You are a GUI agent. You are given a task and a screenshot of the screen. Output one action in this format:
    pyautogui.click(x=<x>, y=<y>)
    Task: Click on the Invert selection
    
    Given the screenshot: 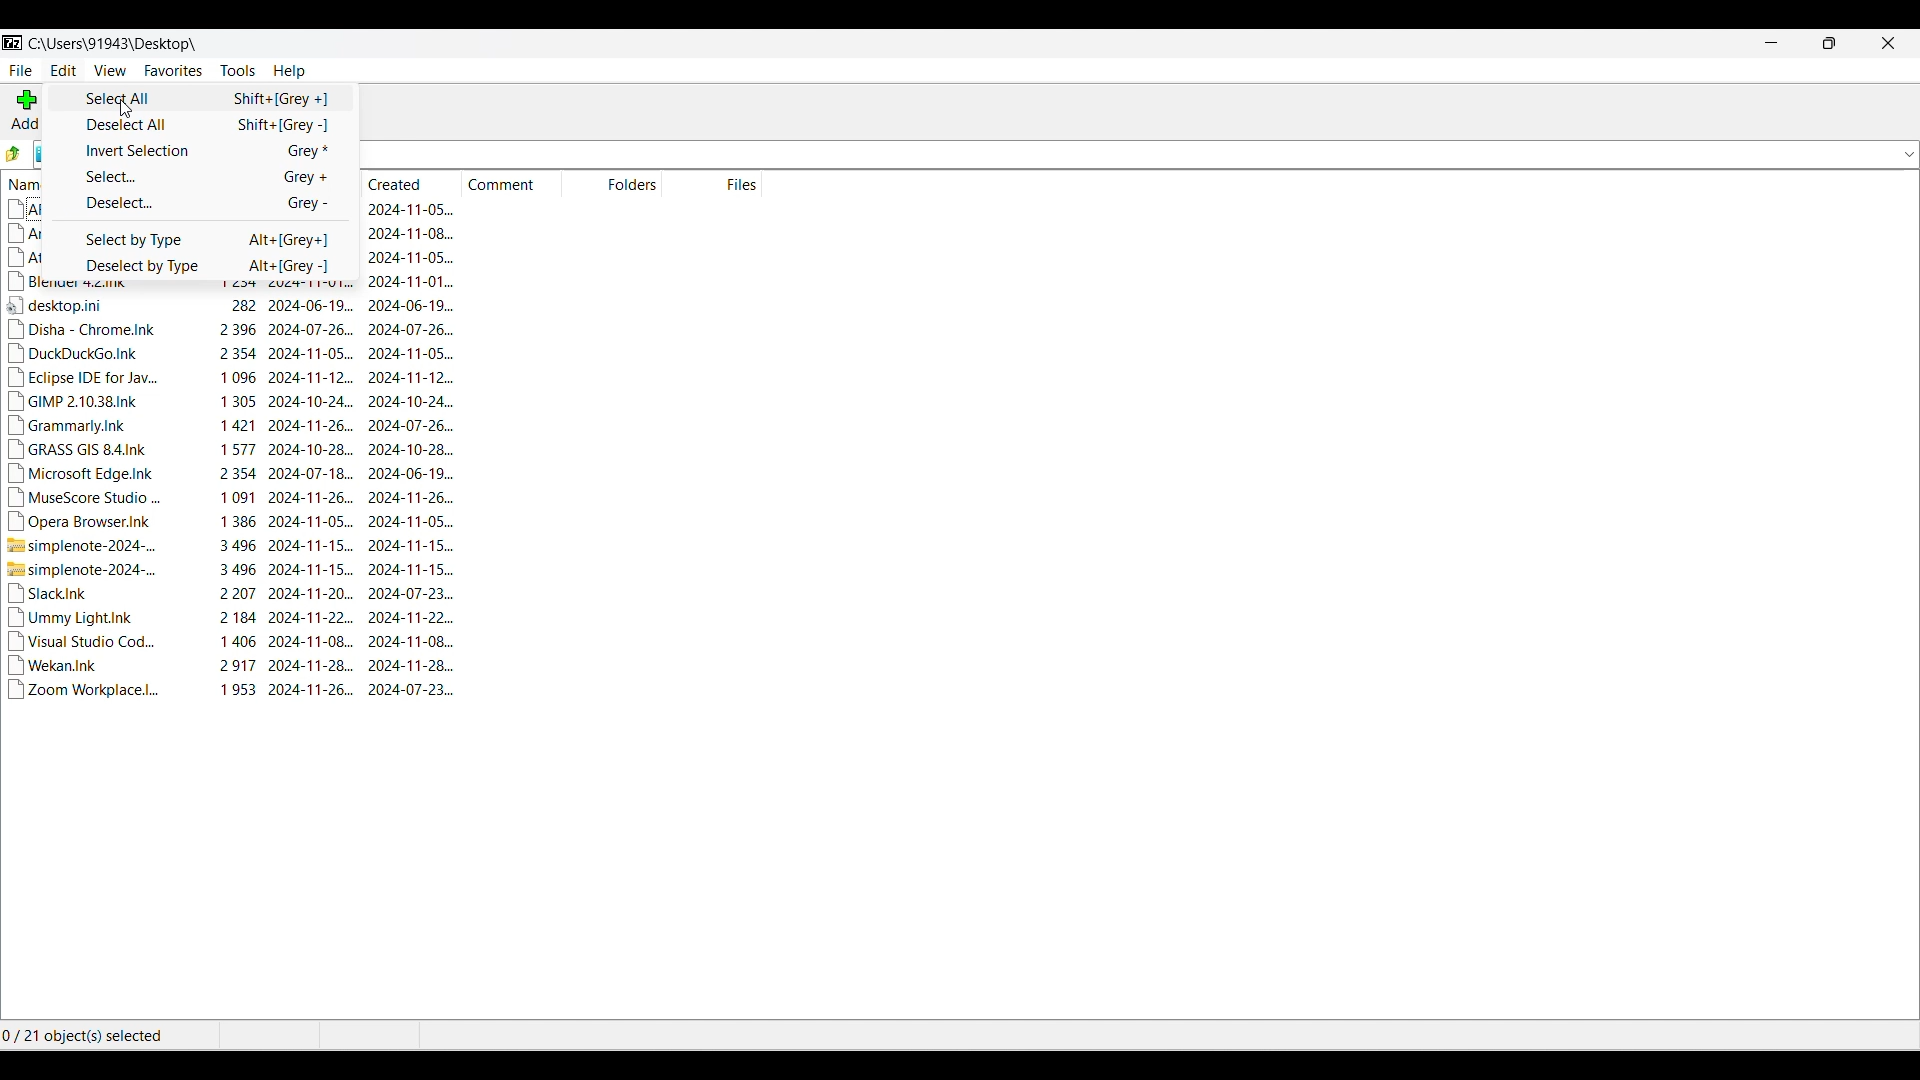 What is the action you would take?
    pyautogui.click(x=202, y=150)
    